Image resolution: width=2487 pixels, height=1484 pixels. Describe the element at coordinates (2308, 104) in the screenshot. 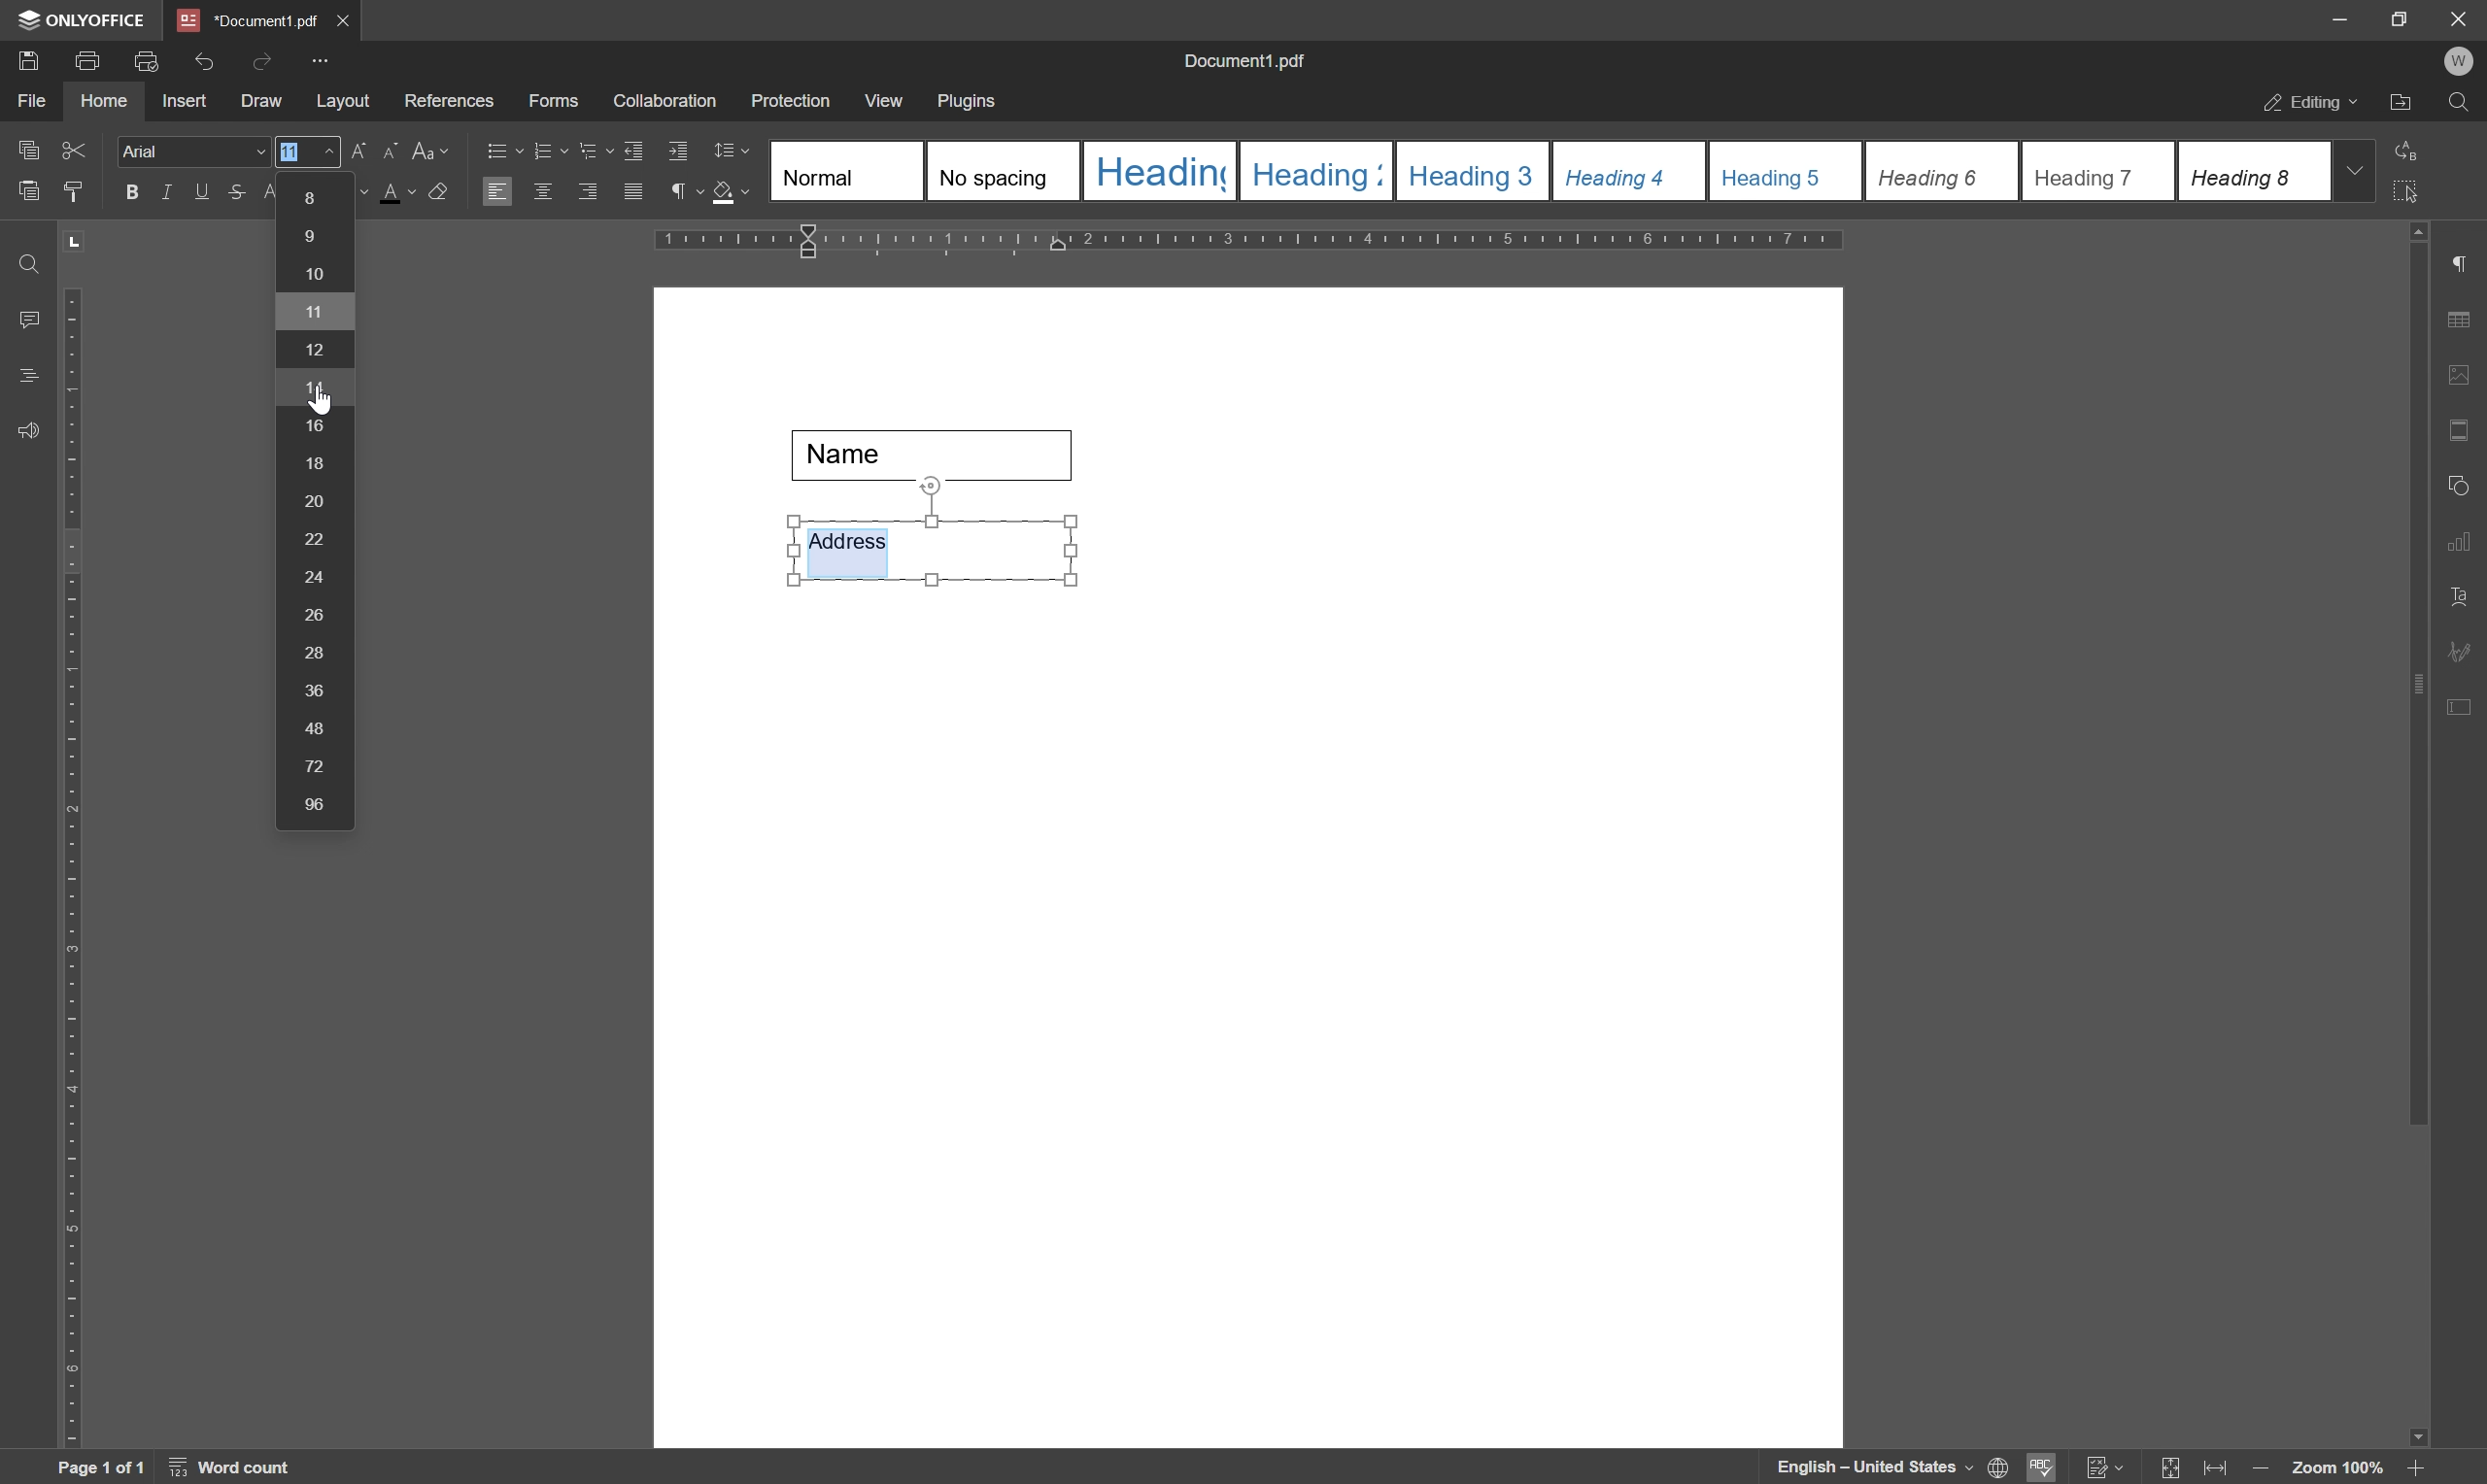

I see `editing` at that location.